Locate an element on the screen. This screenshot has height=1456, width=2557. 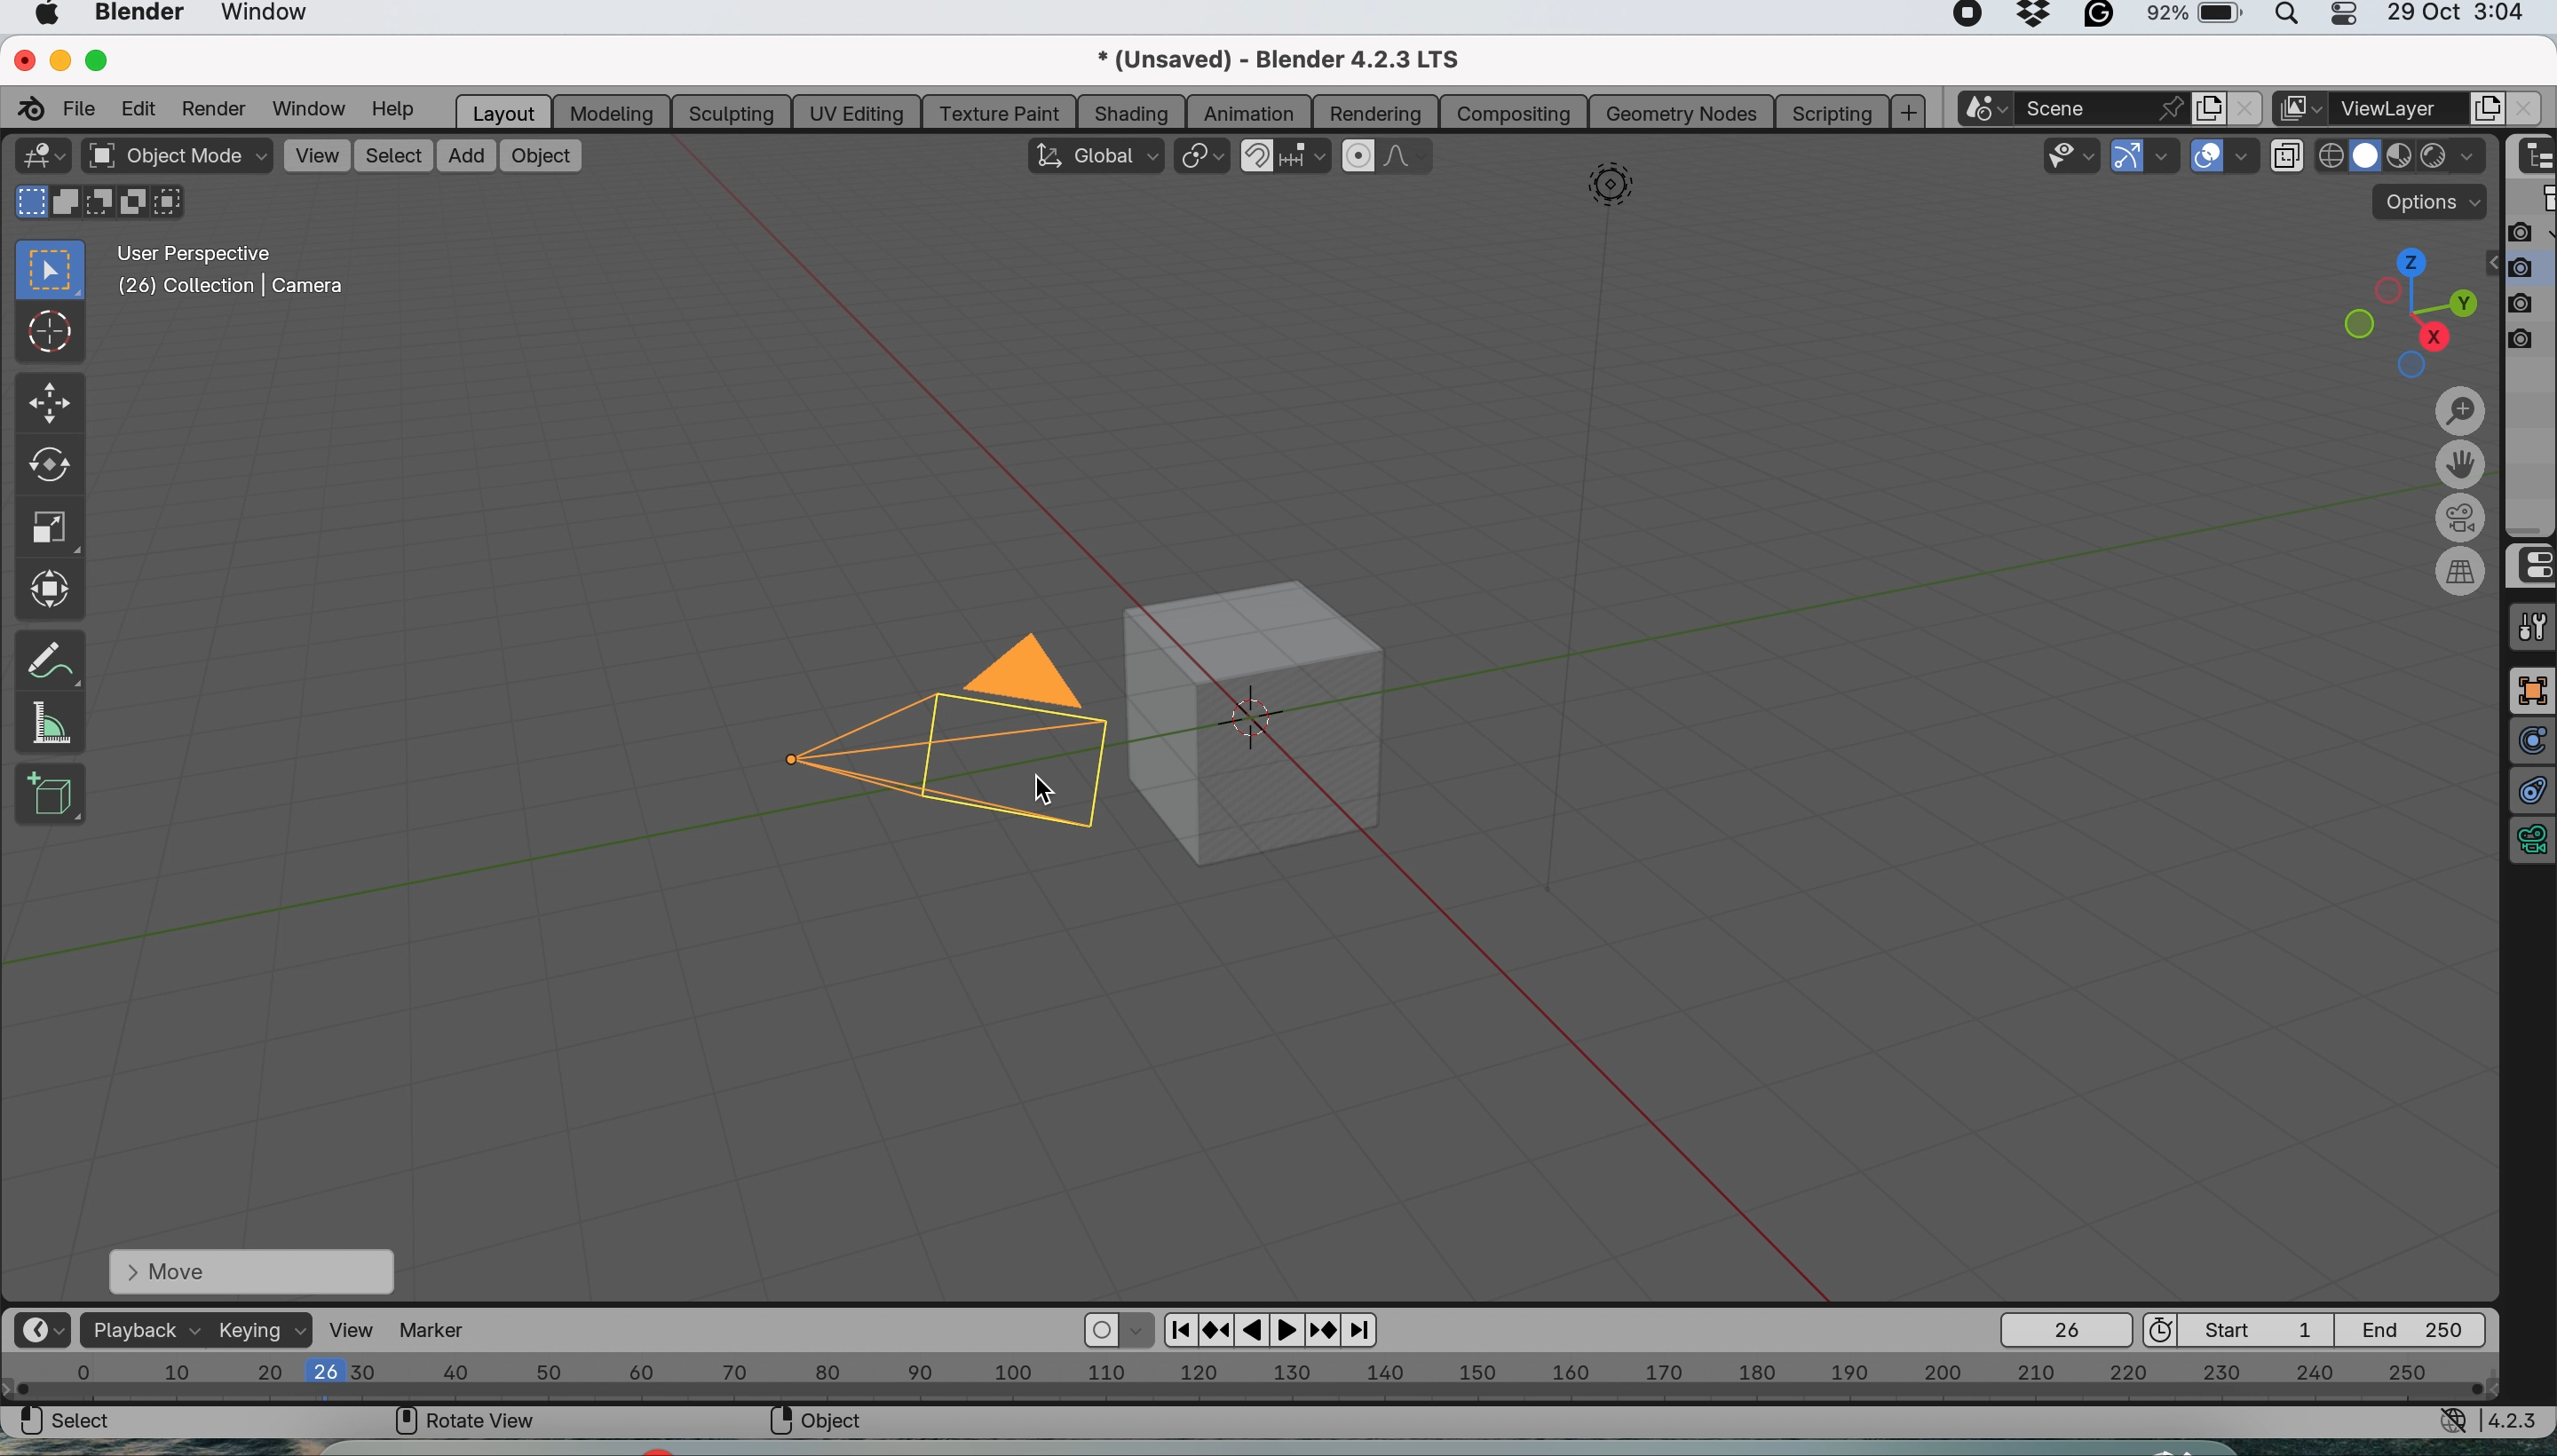
transform pivot point is located at coordinates (1201, 156).